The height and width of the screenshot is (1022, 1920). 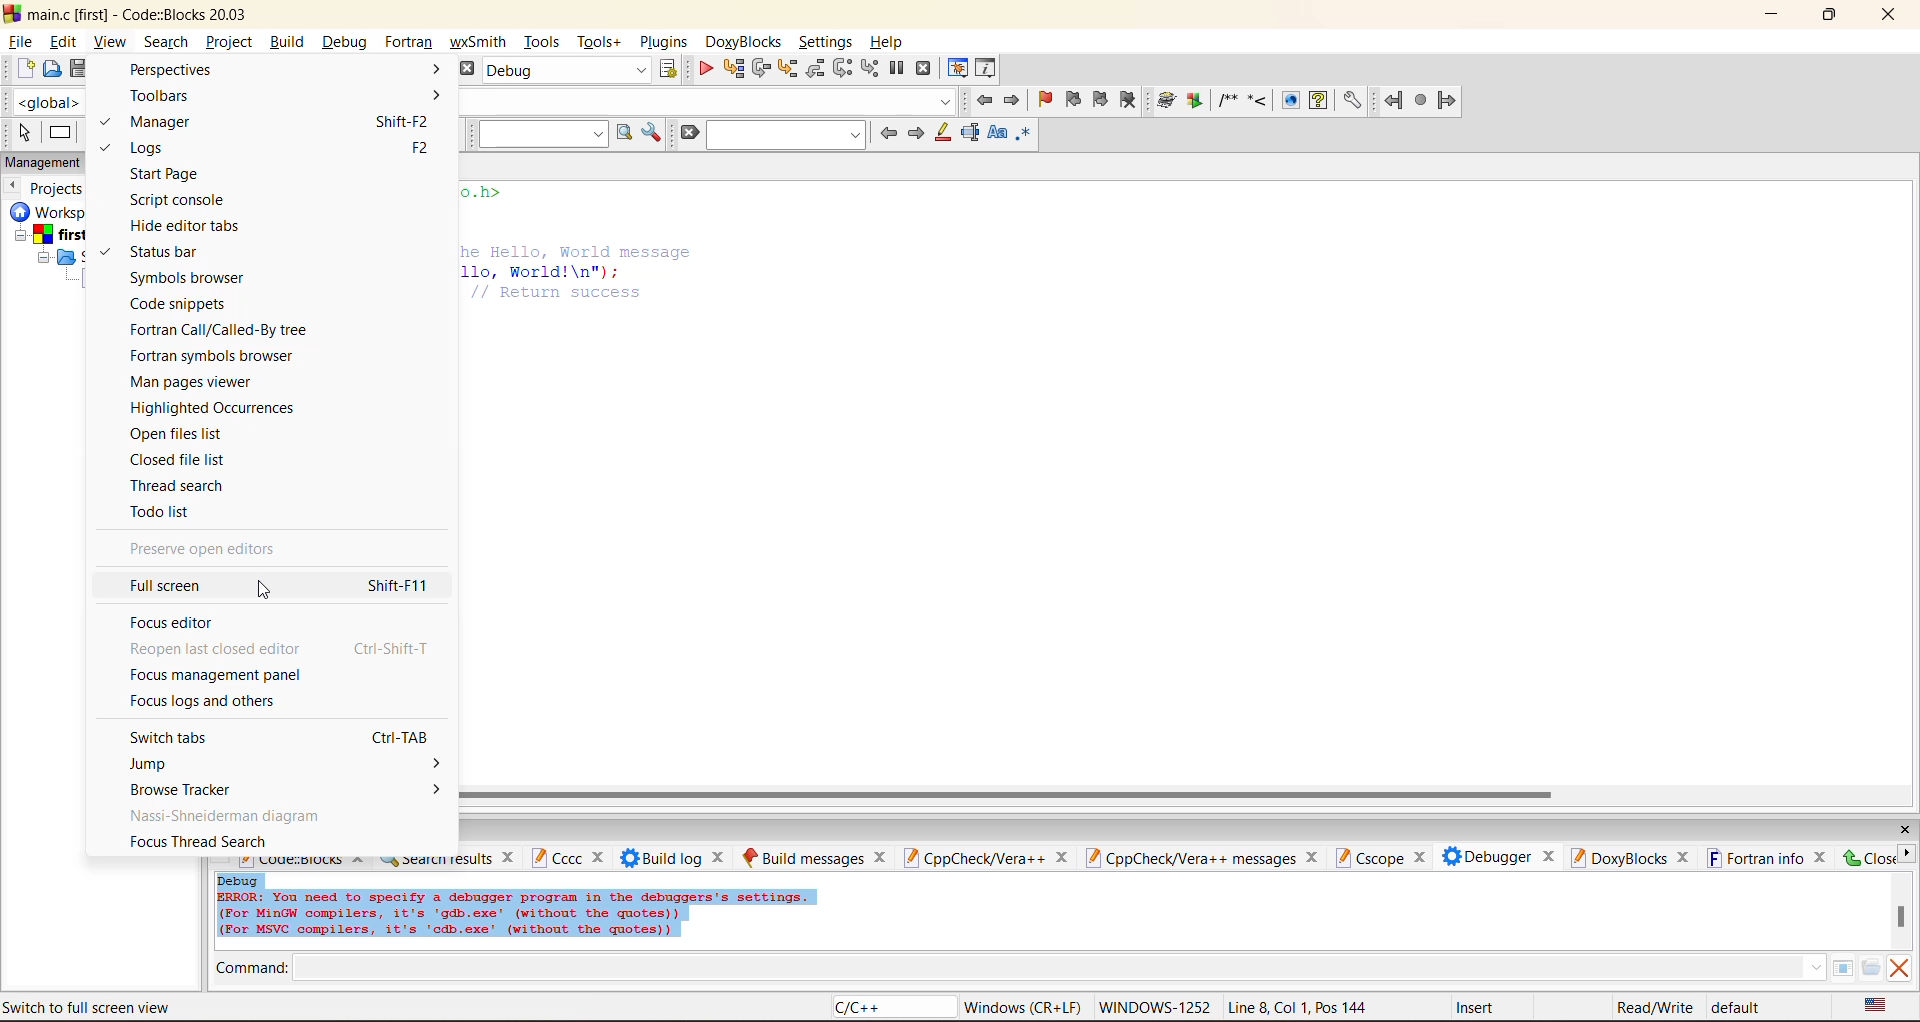 I want to click on nassi shneiderman diagram, so click(x=225, y=816).